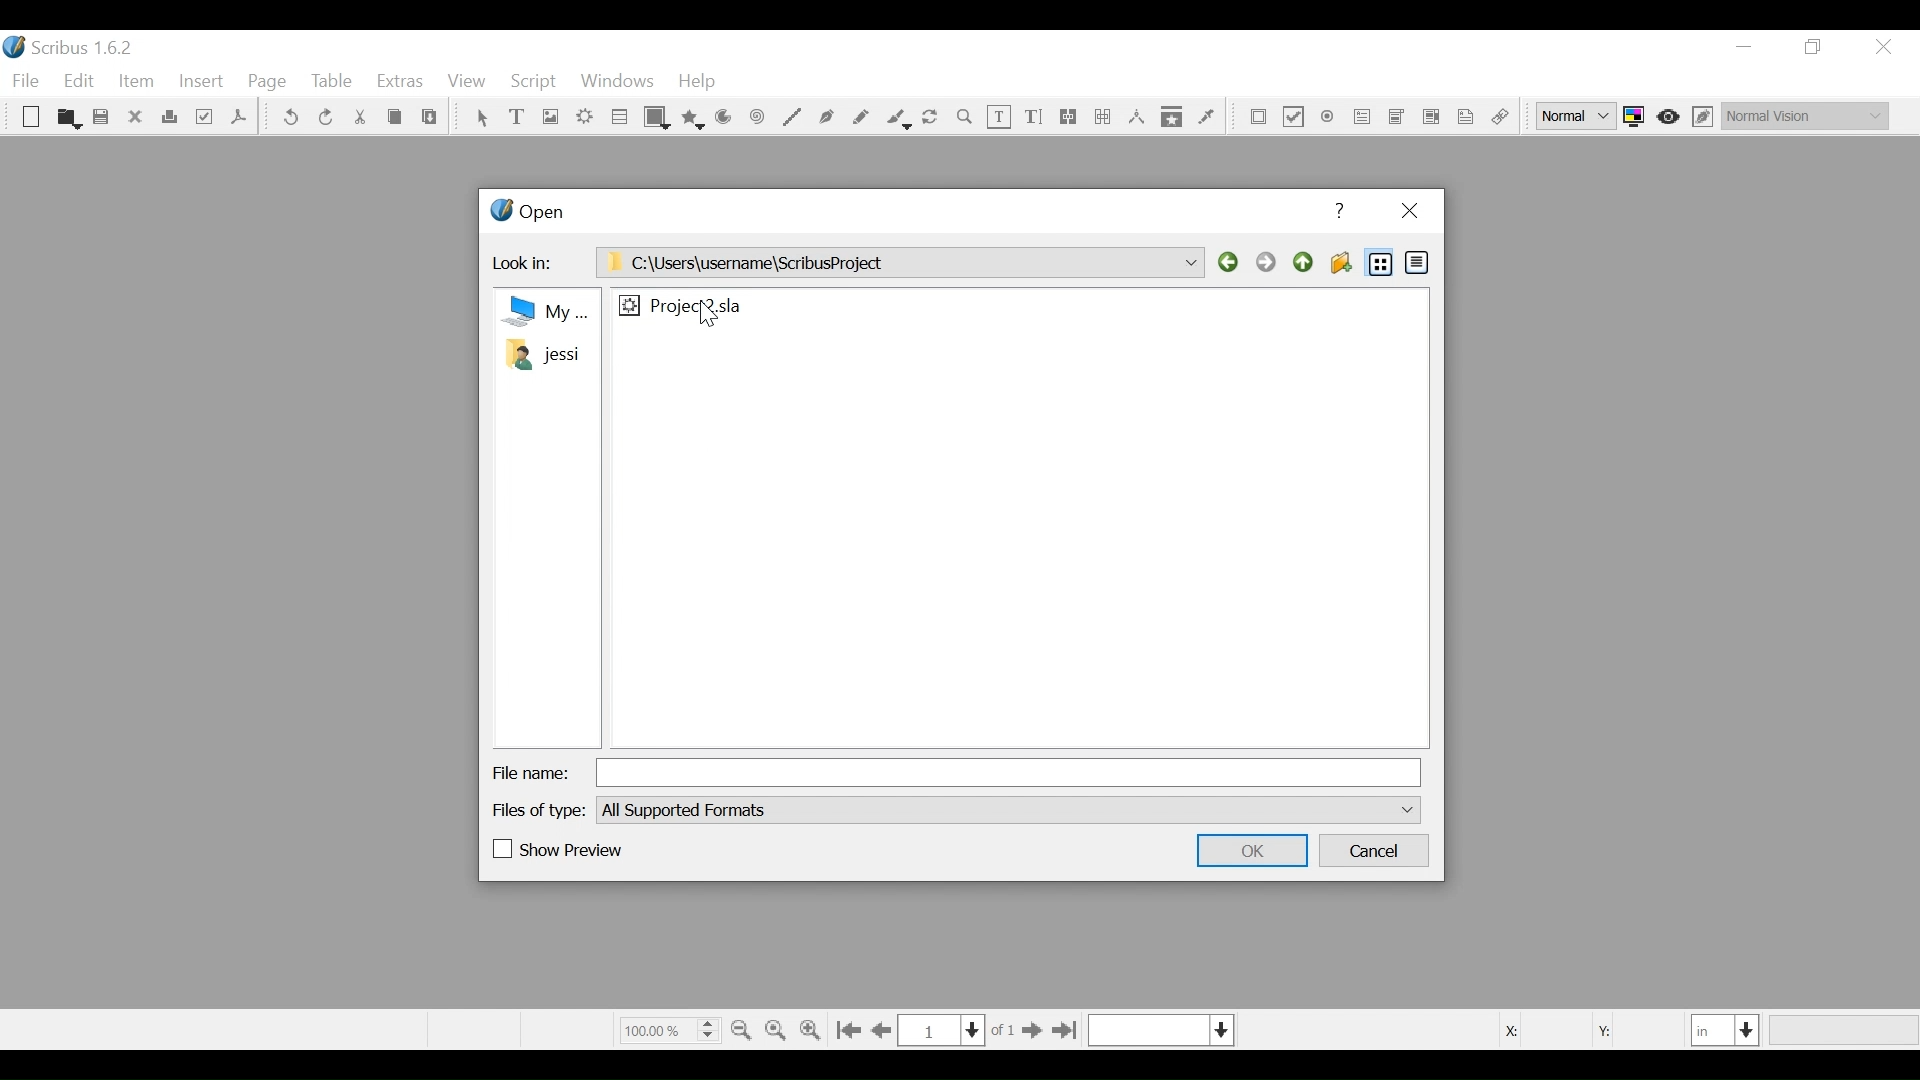 The height and width of the screenshot is (1080, 1920). I want to click on Folder, so click(542, 354).